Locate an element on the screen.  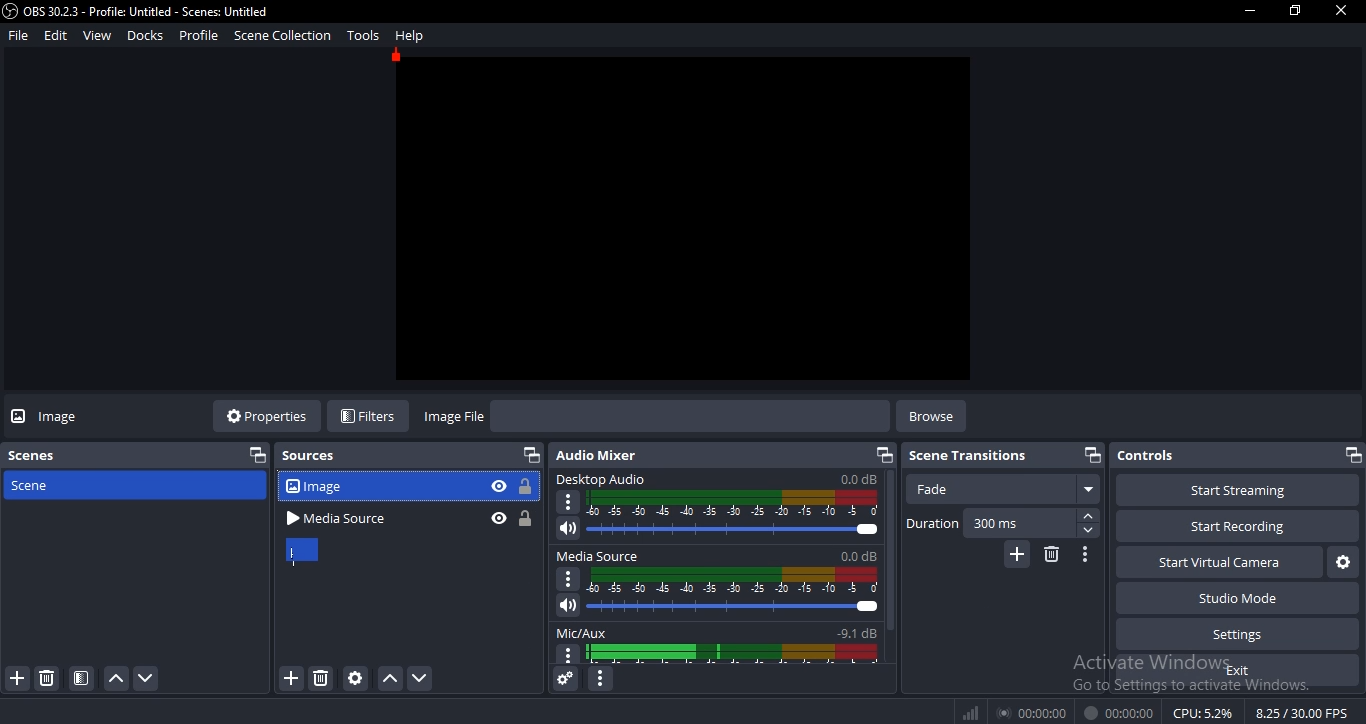
forward is located at coordinates (1090, 517).